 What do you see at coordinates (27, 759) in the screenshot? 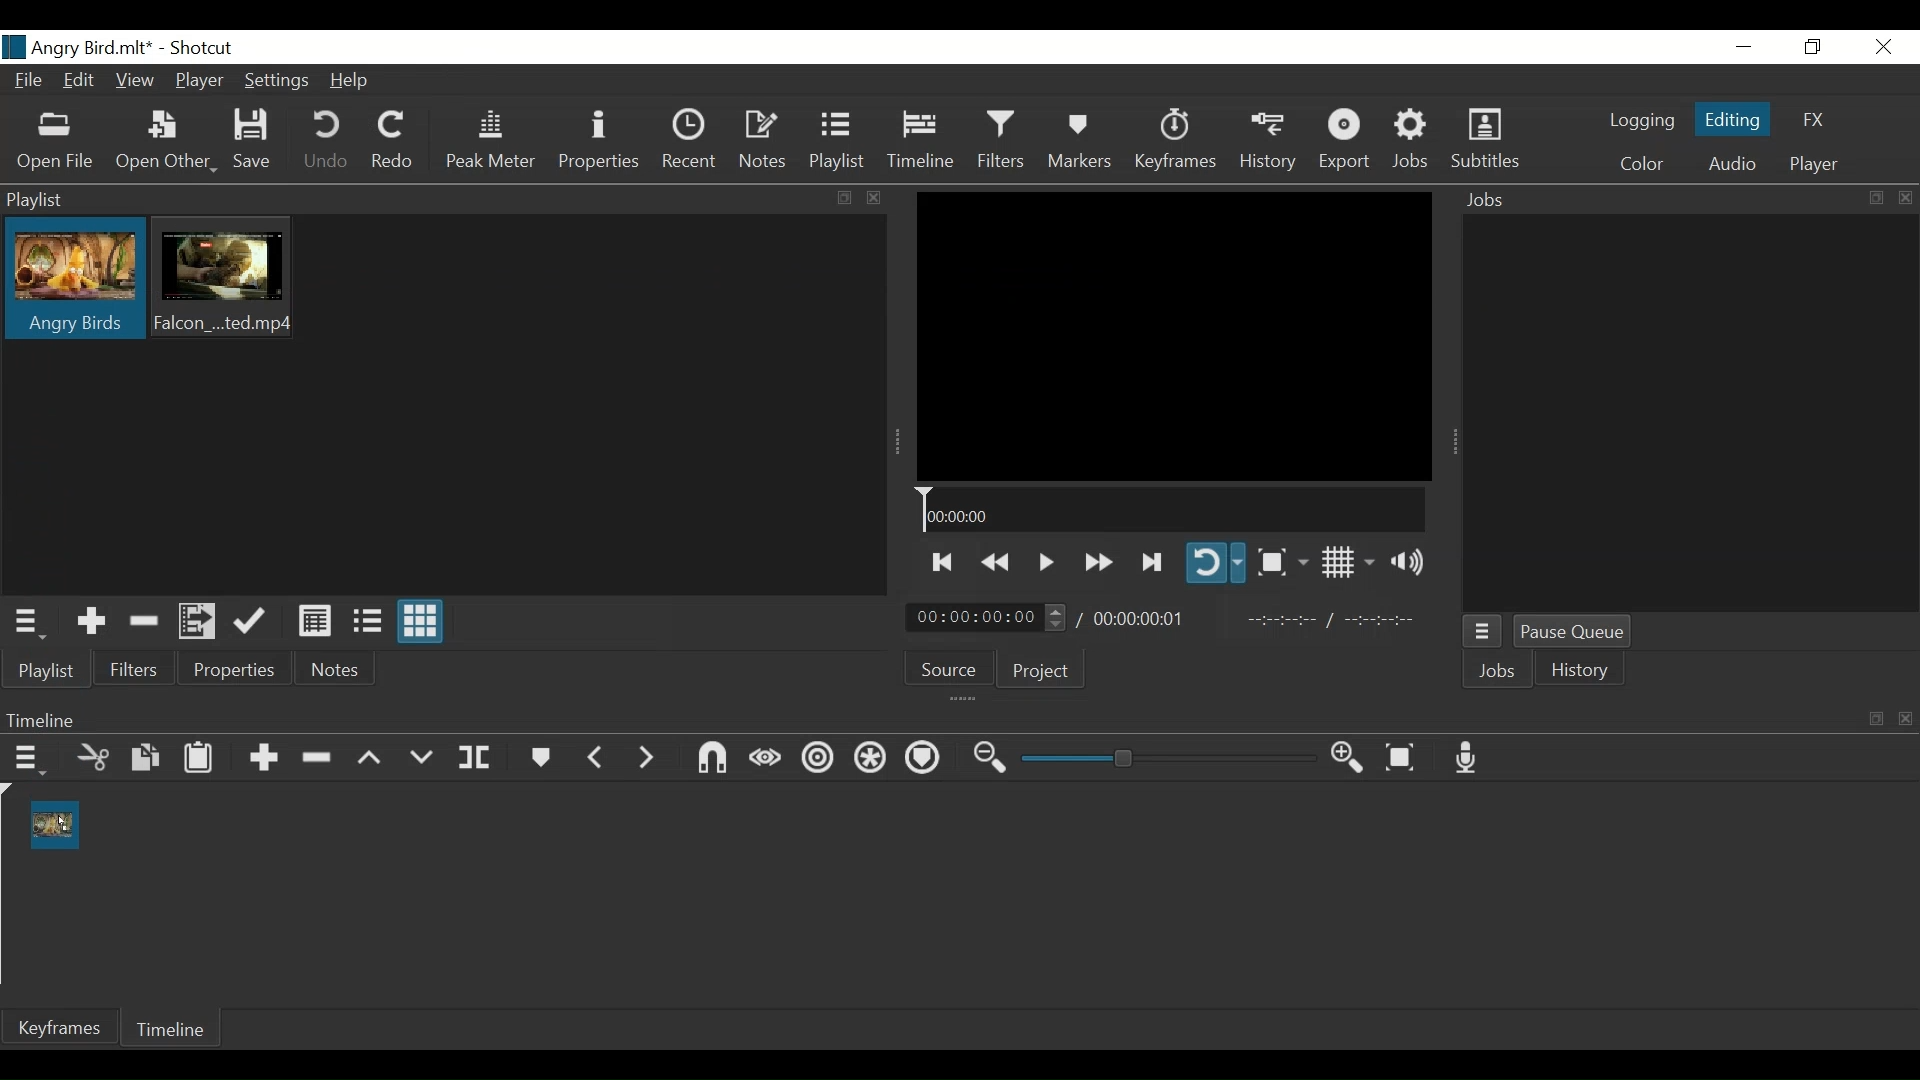
I see `Timeline menu` at bounding box center [27, 759].